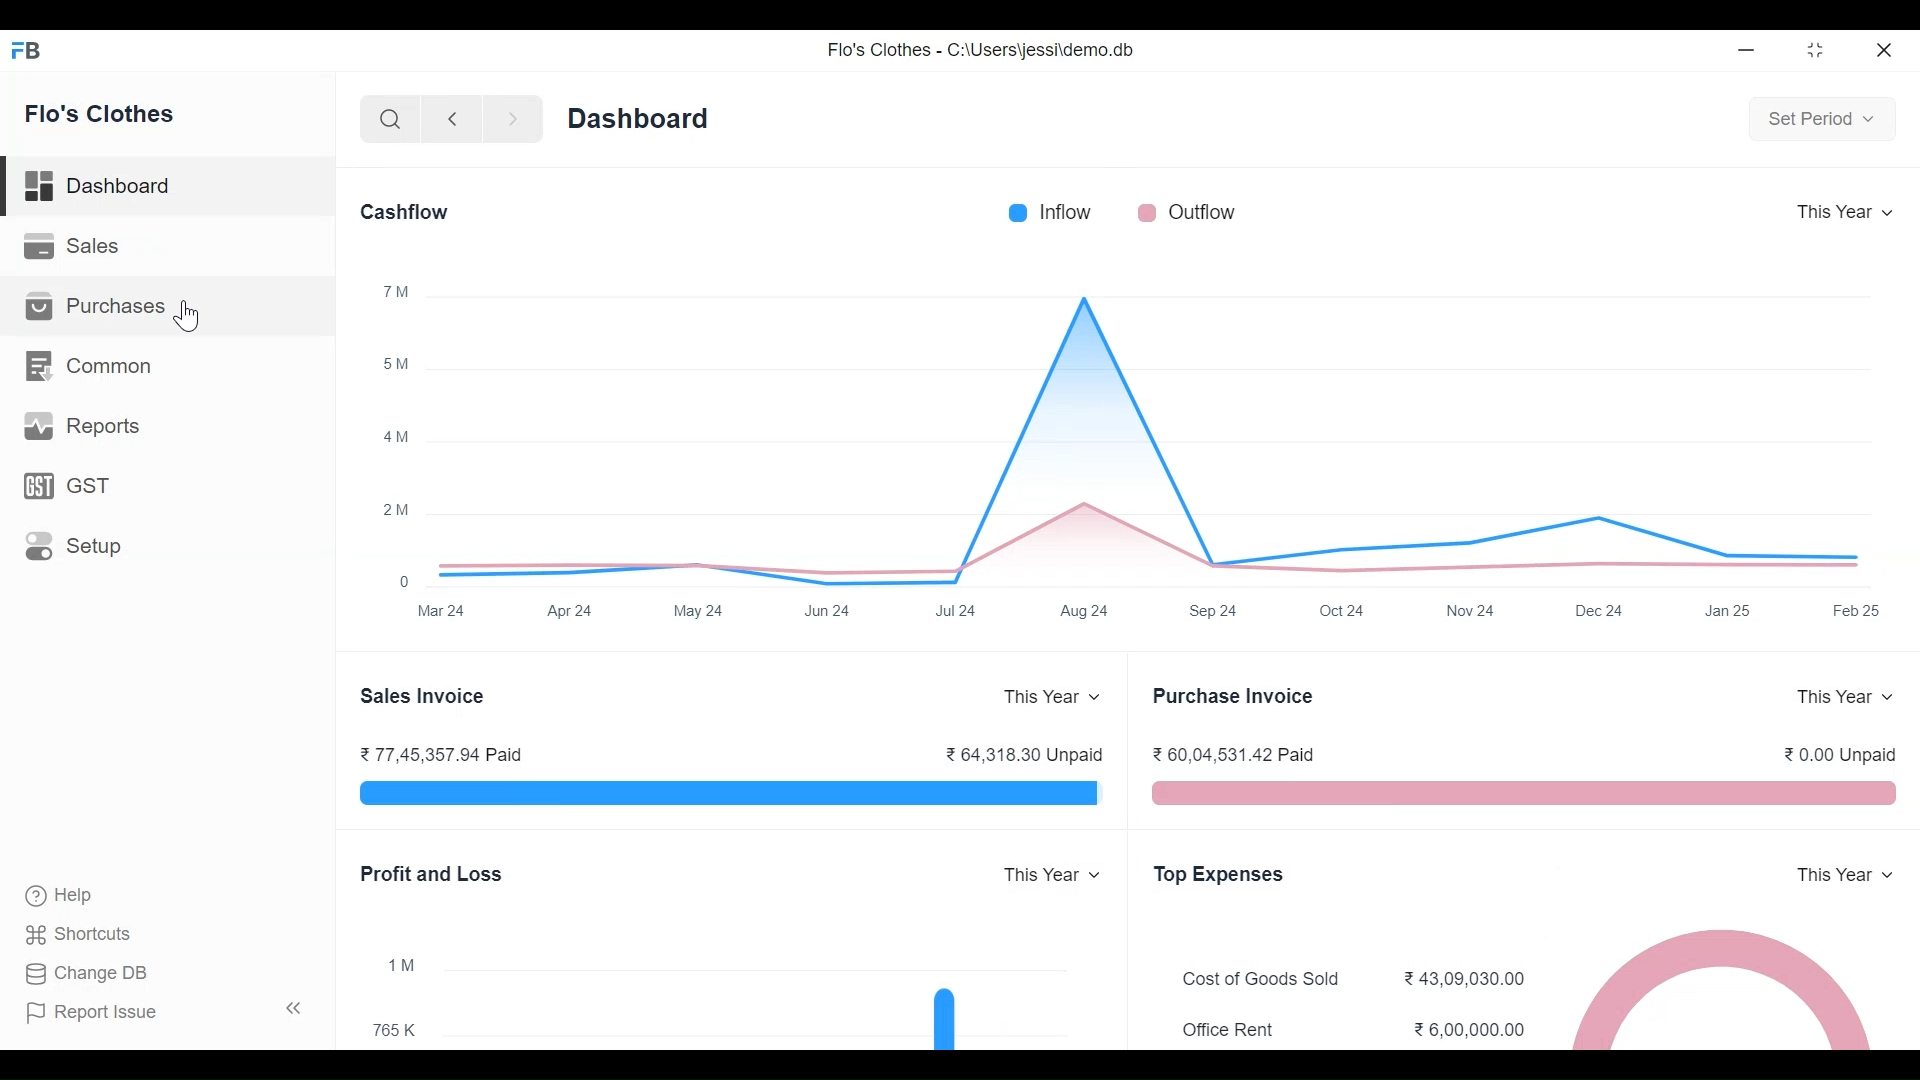 Image resolution: width=1920 pixels, height=1080 pixels. Describe the element at coordinates (404, 213) in the screenshot. I see `Cashflow` at that location.